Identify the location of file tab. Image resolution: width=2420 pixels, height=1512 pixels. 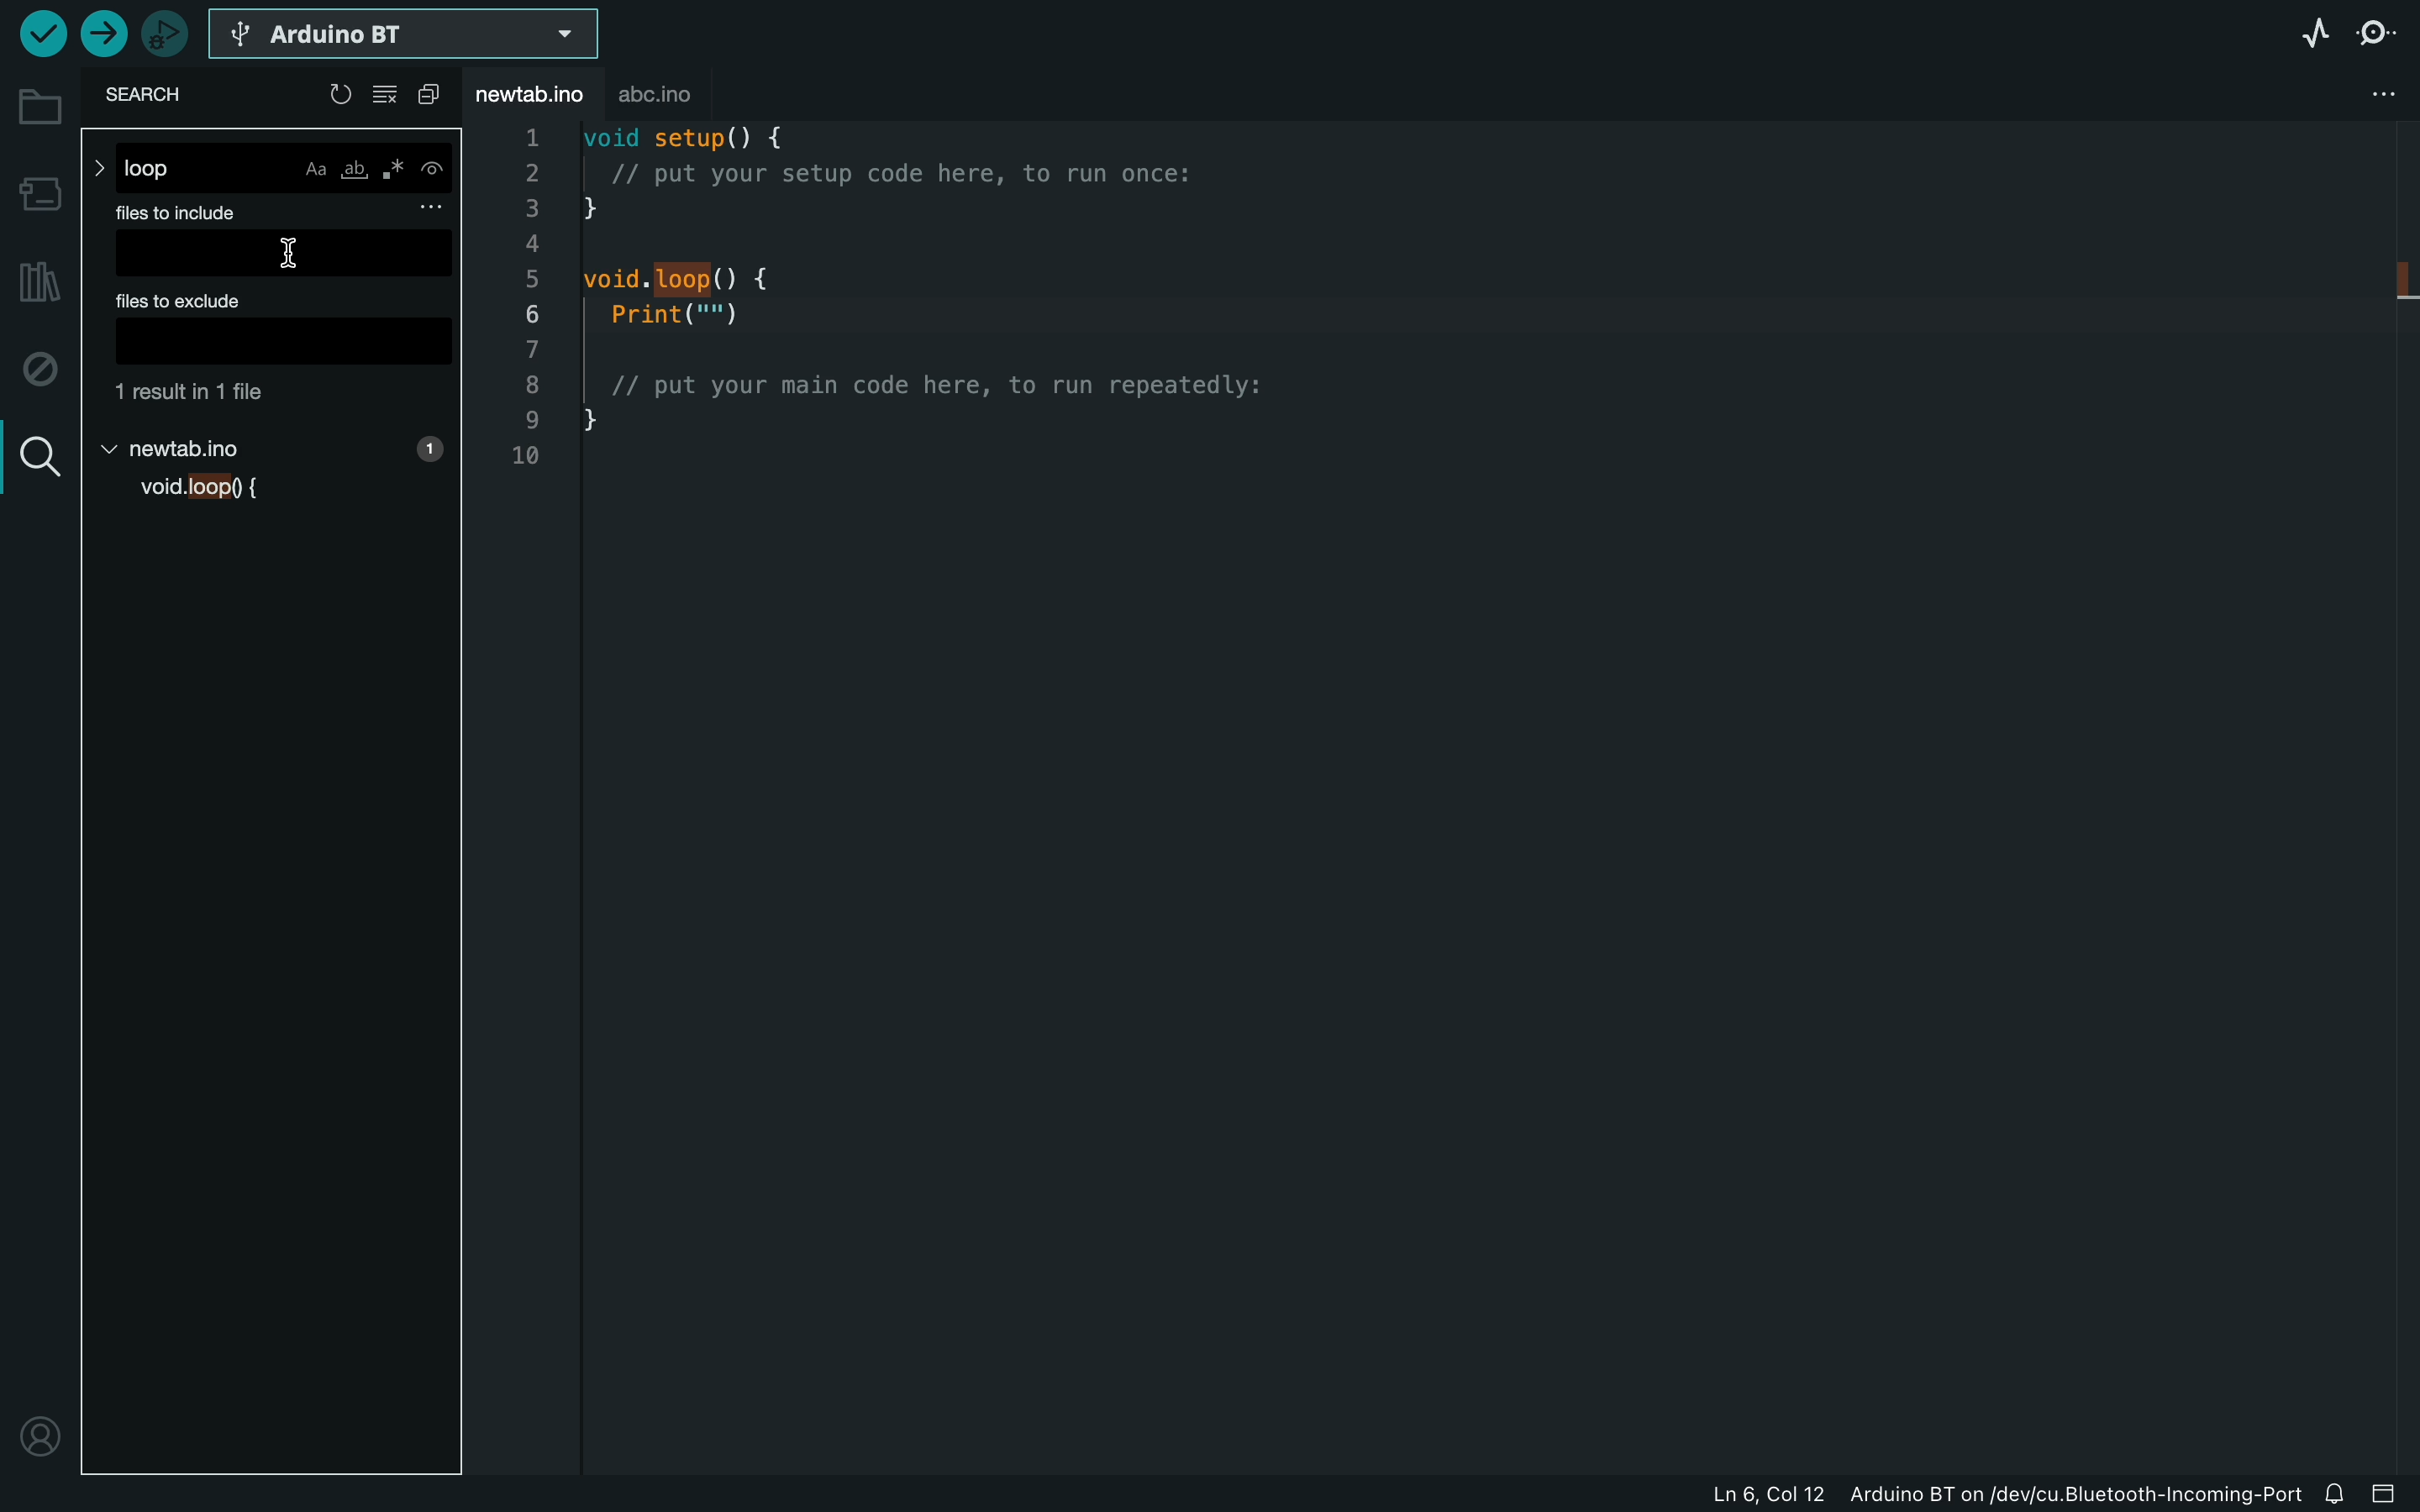
(537, 98).